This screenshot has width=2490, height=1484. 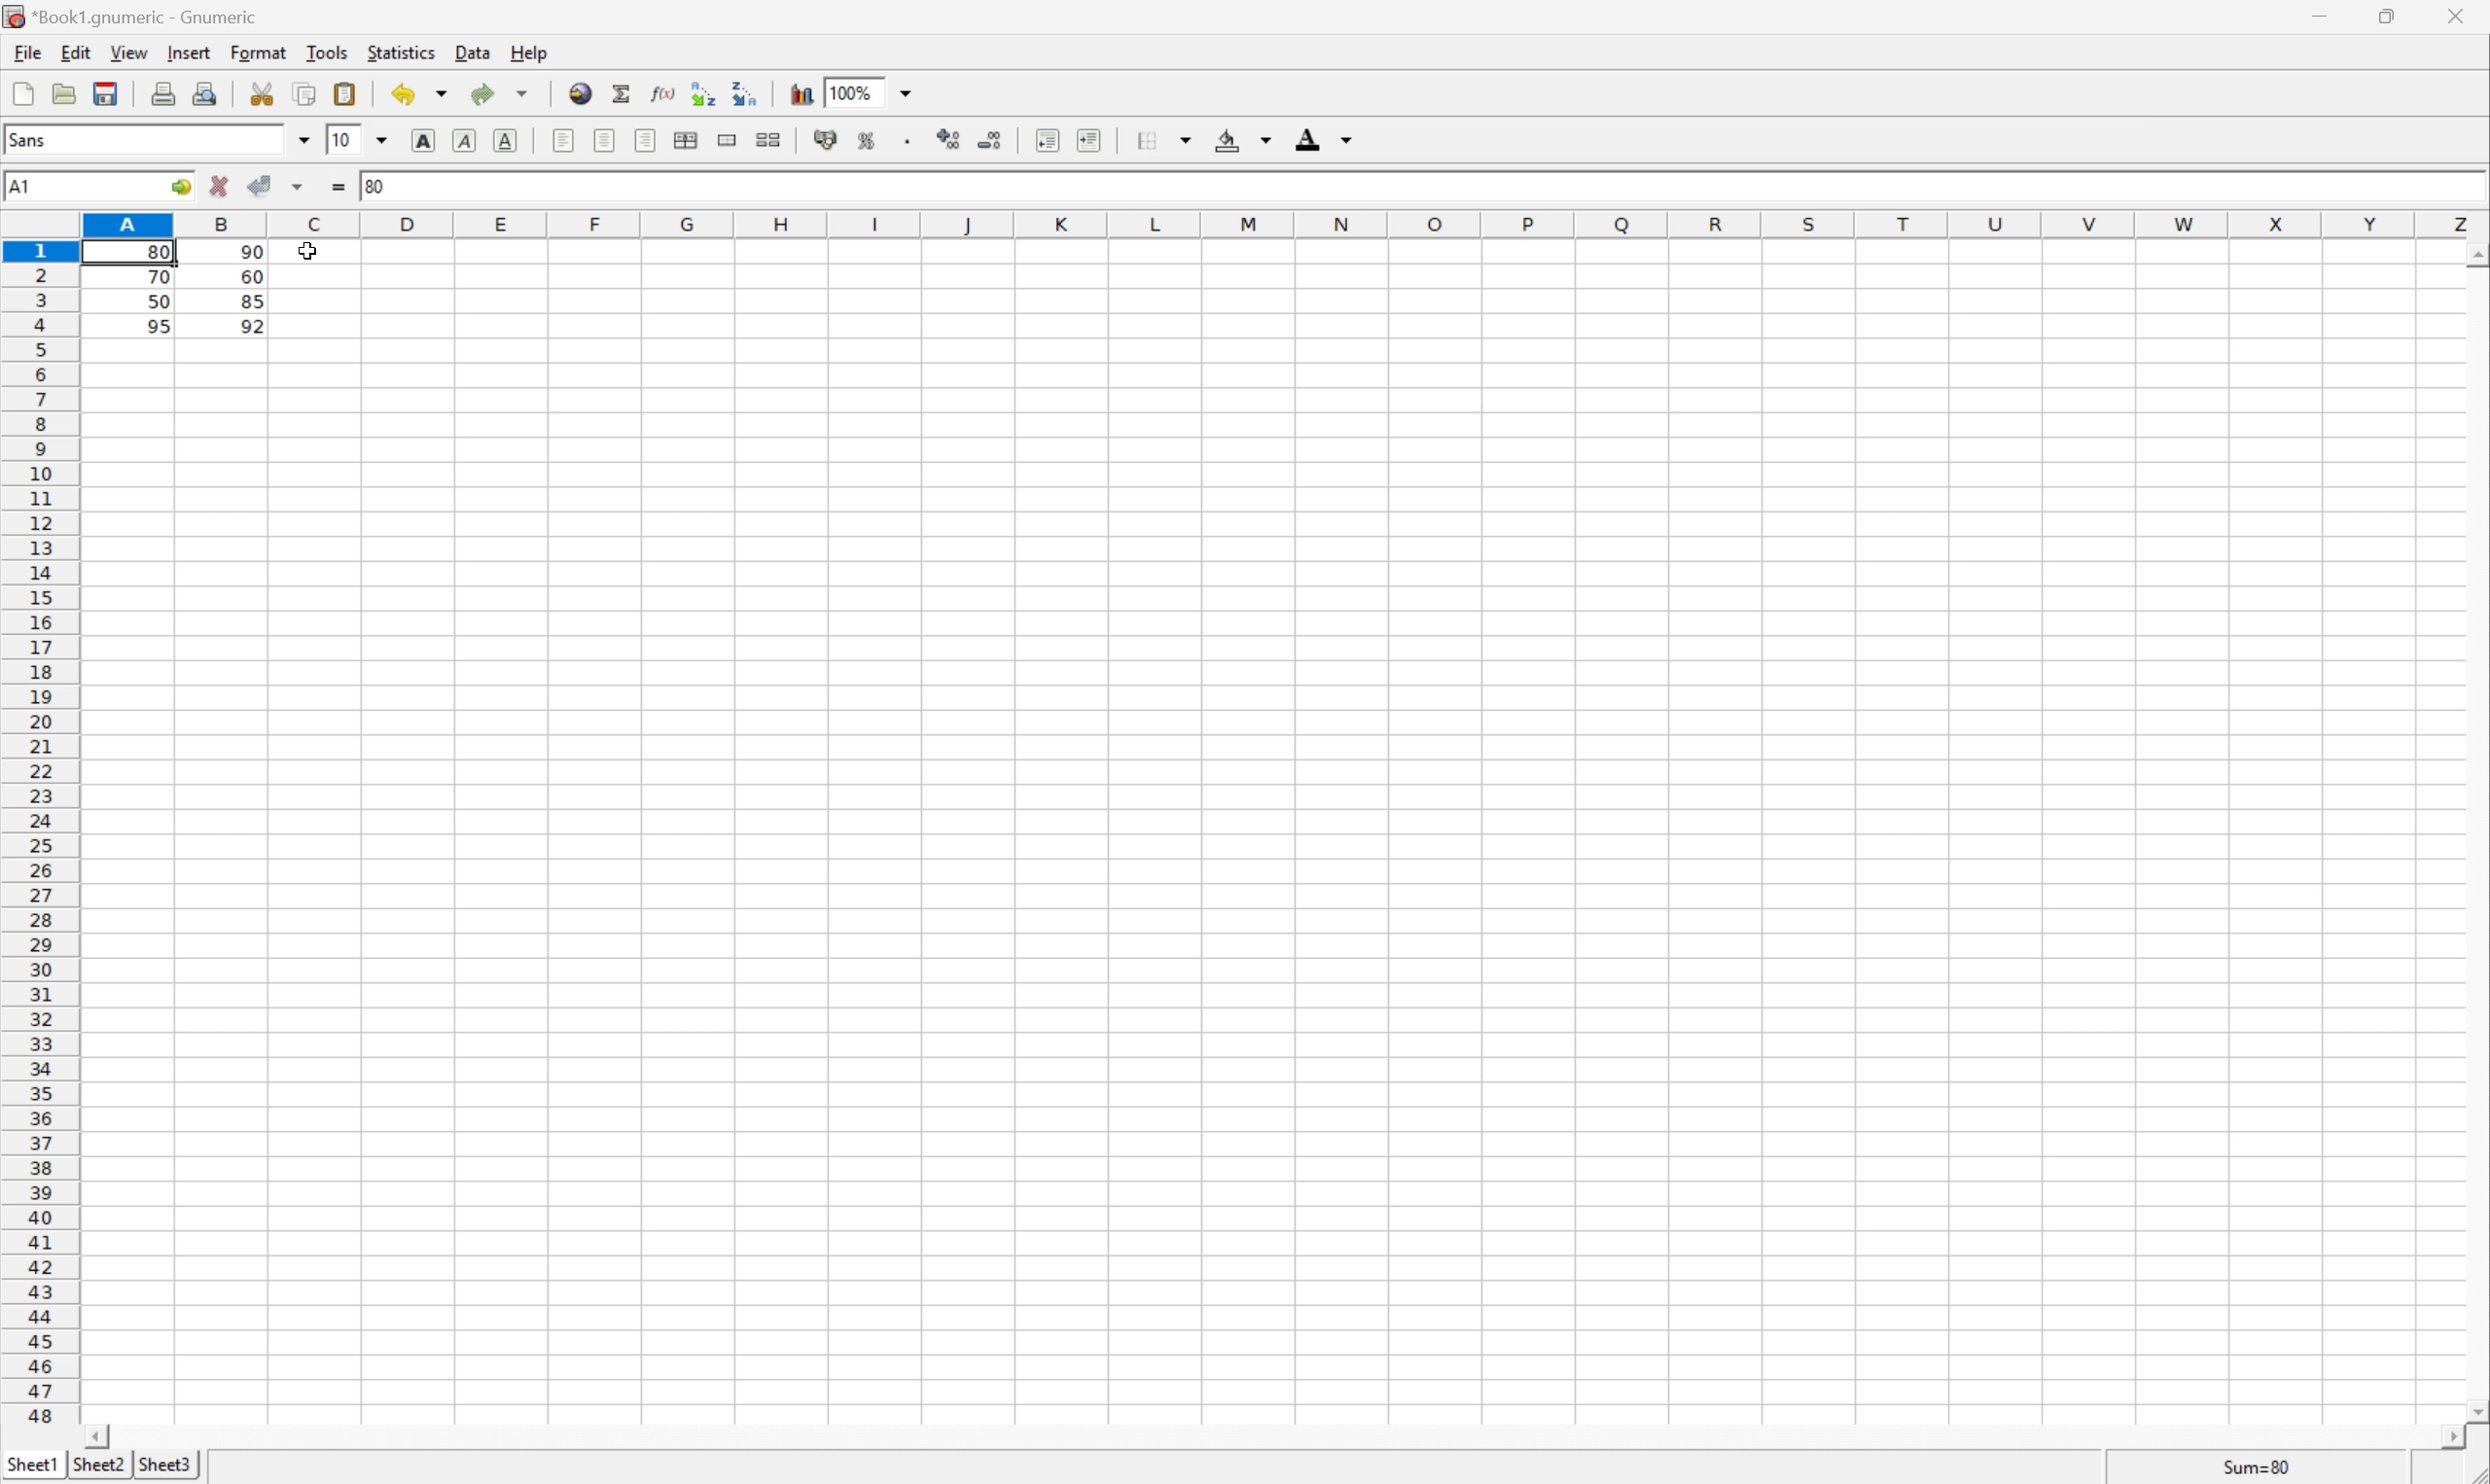 I want to click on Format the selection as percentage, so click(x=870, y=137).